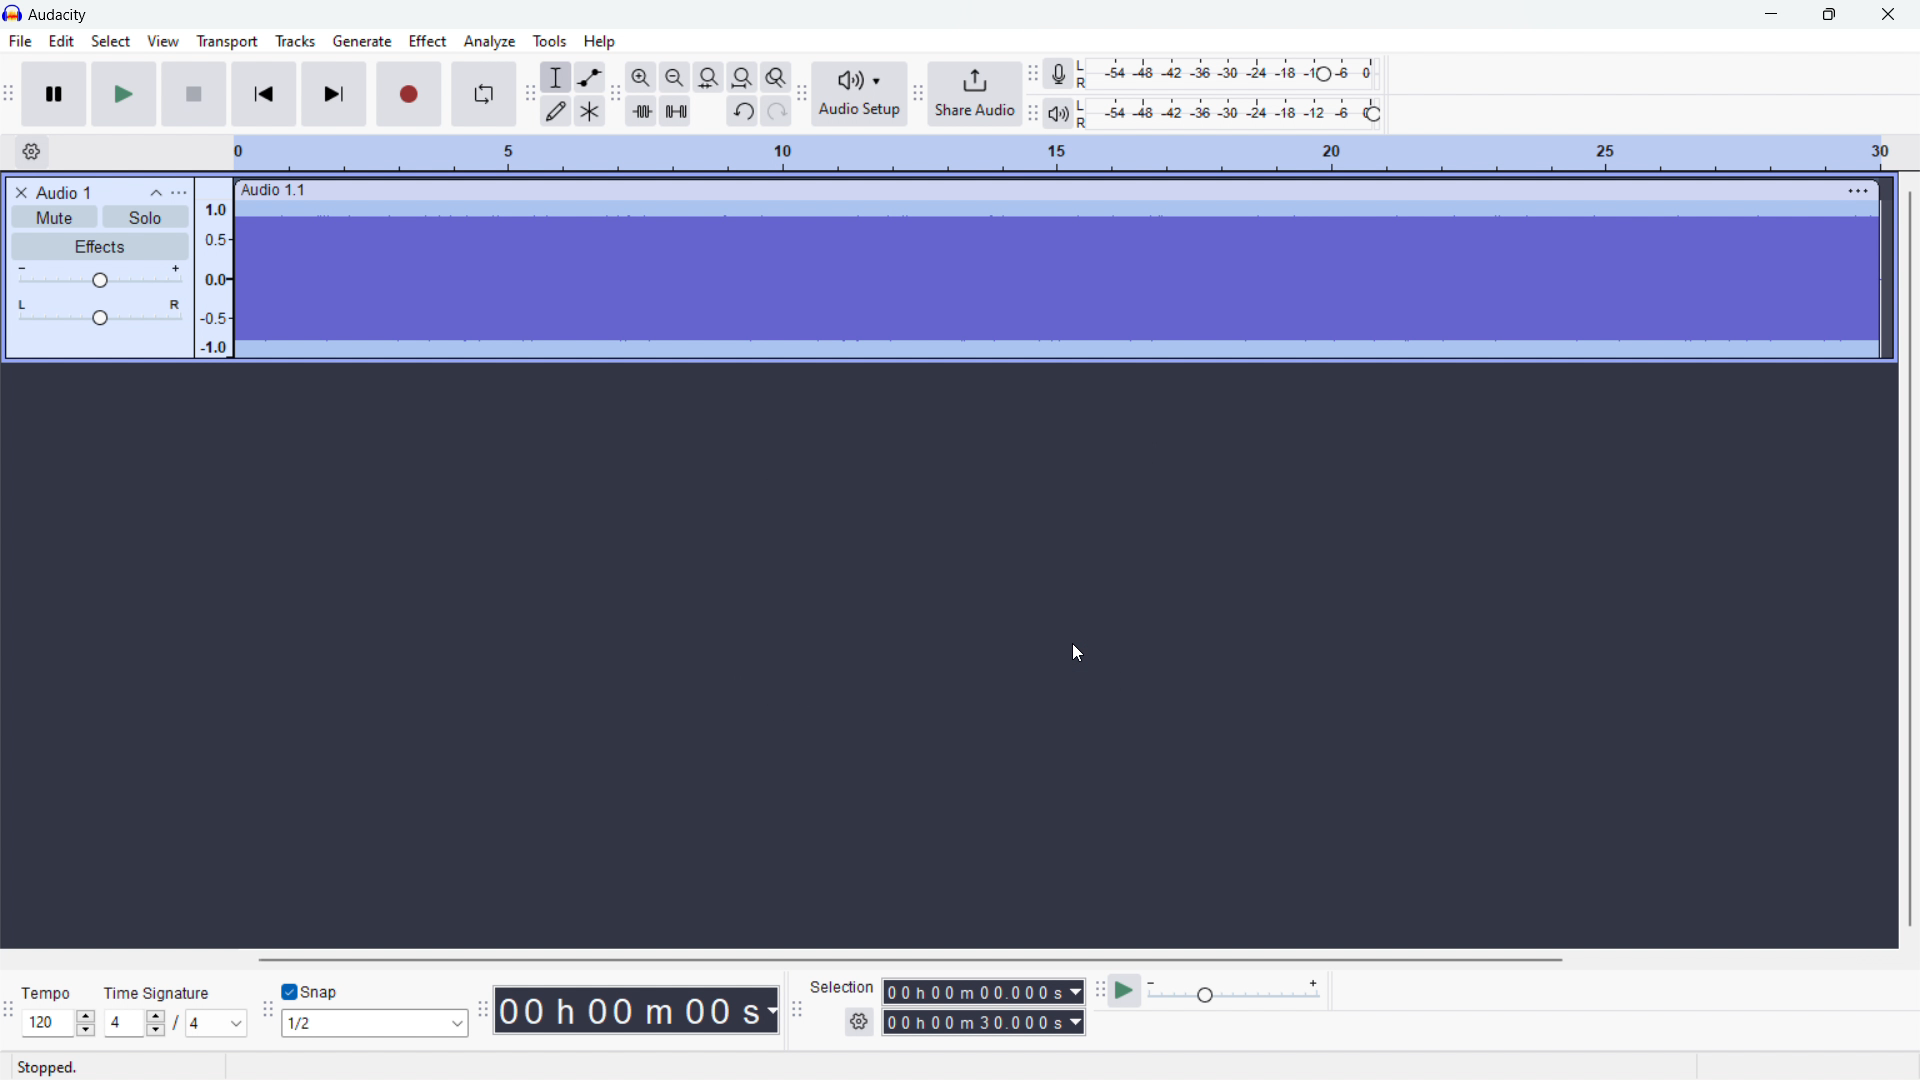 This screenshot has height=1080, width=1920. I want to click on settings, so click(859, 1023).